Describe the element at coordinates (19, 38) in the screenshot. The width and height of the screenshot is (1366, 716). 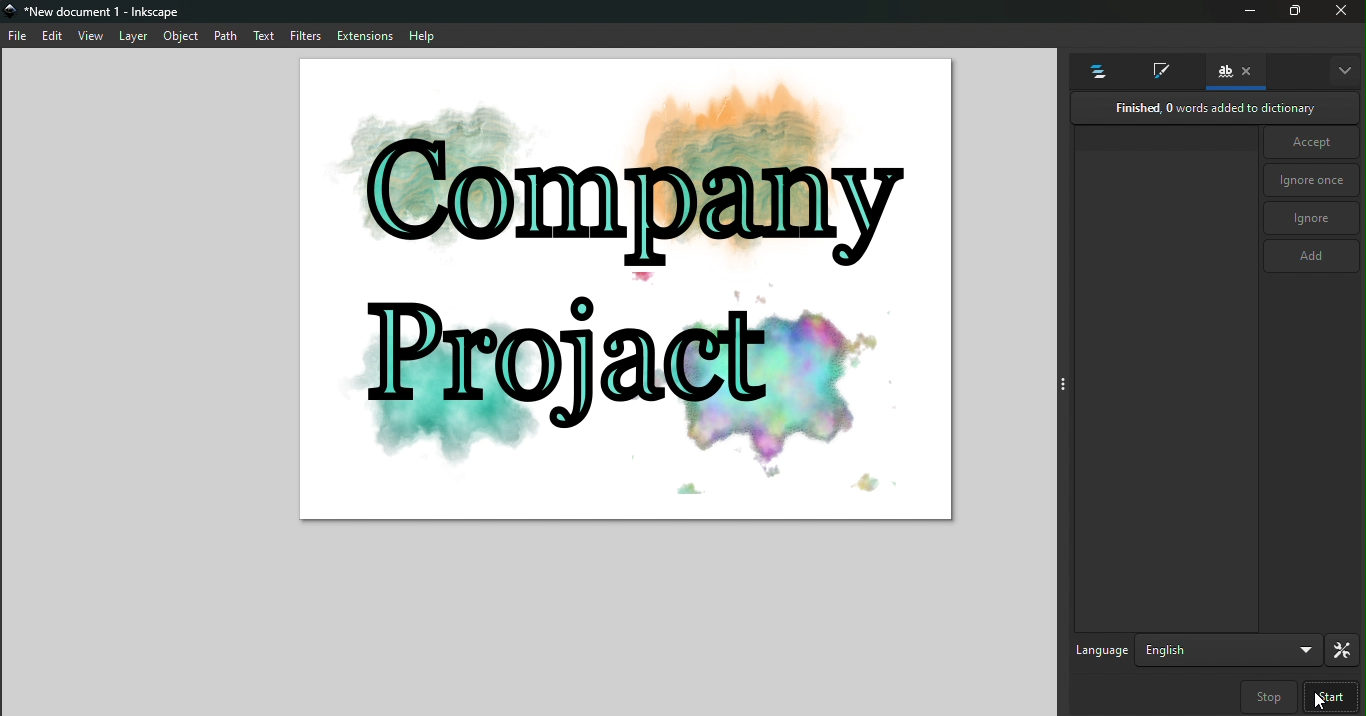
I see `file` at that location.